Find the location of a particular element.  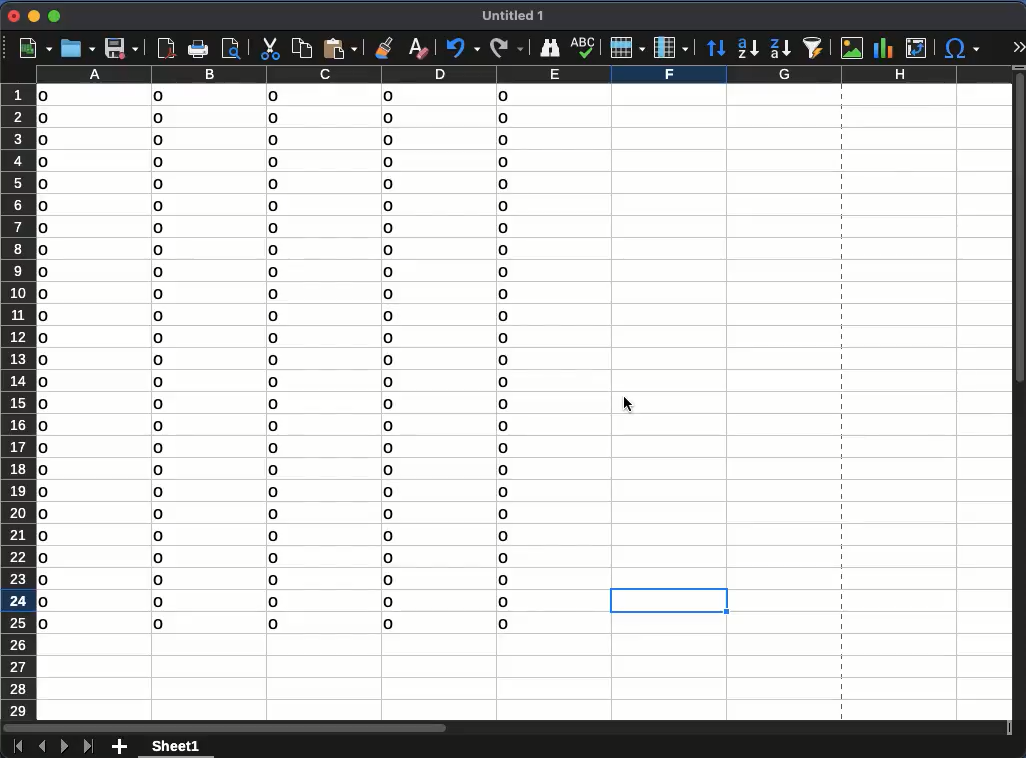

columns is located at coordinates (523, 75).